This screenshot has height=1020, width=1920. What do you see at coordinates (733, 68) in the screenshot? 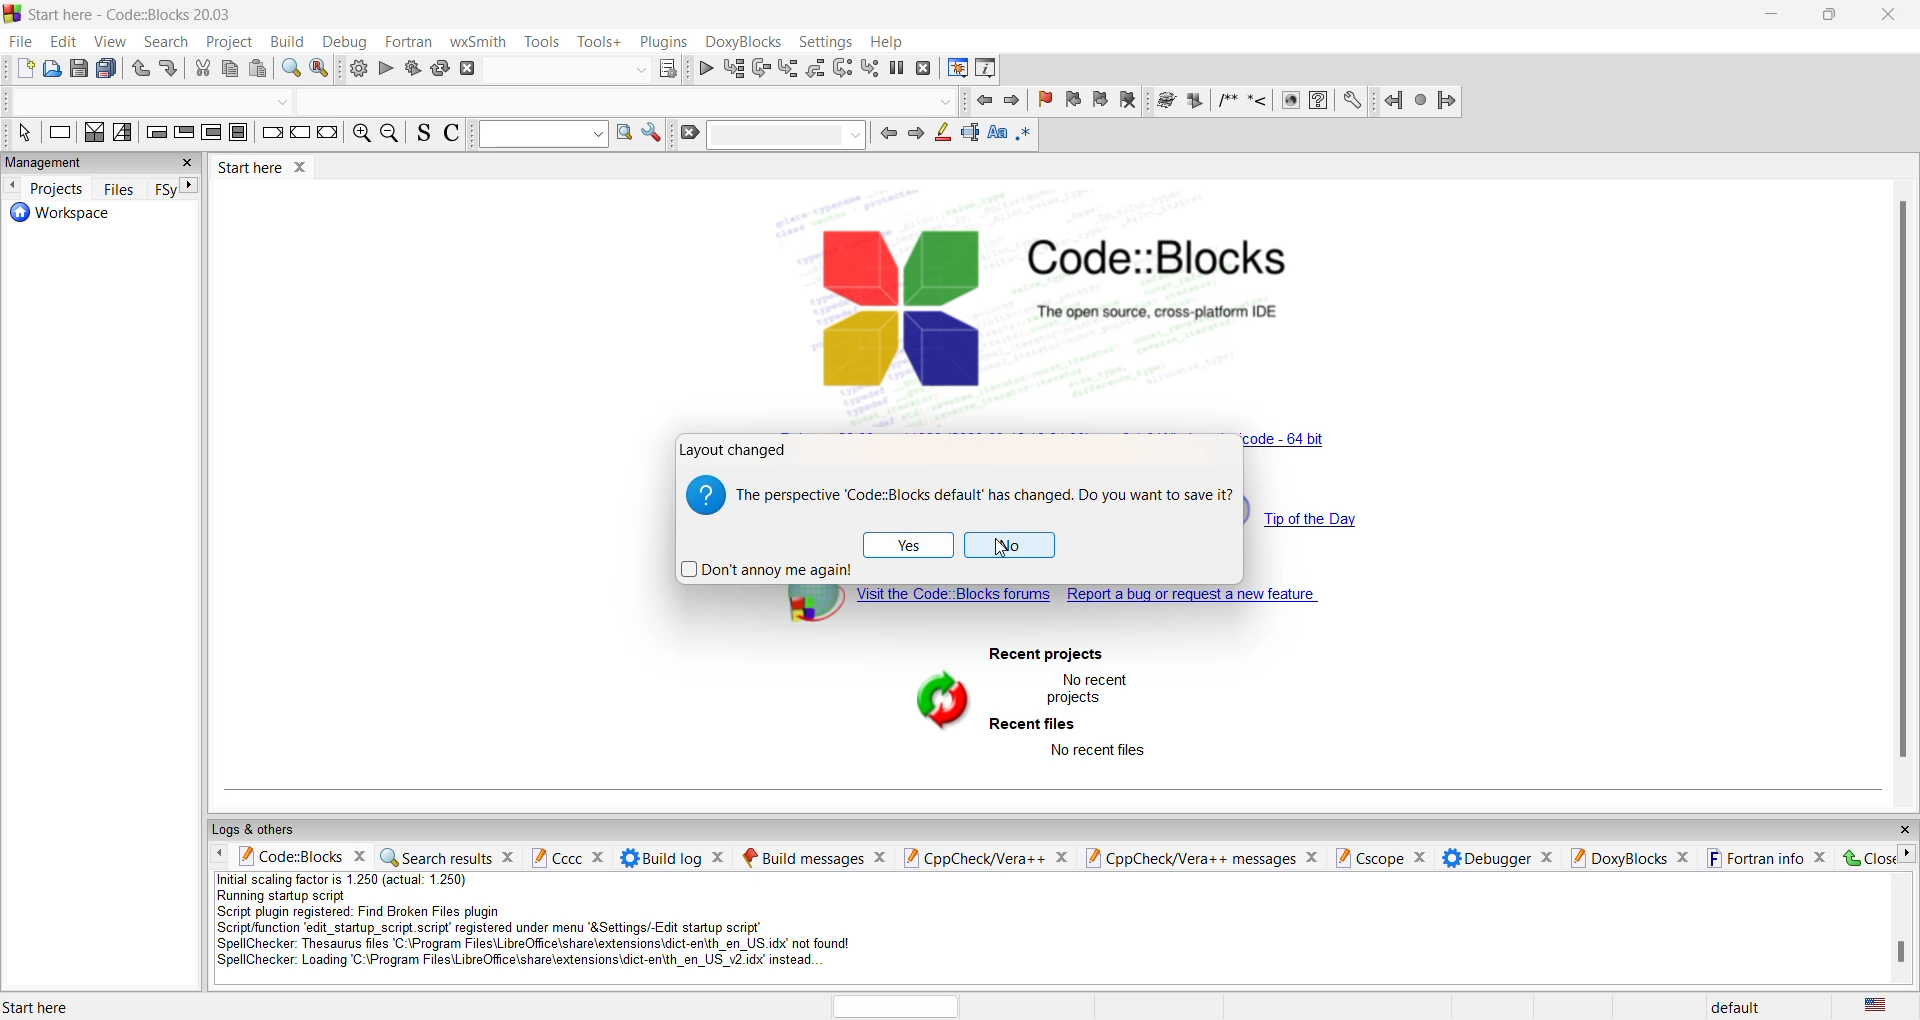
I see `run to cursor` at bounding box center [733, 68].